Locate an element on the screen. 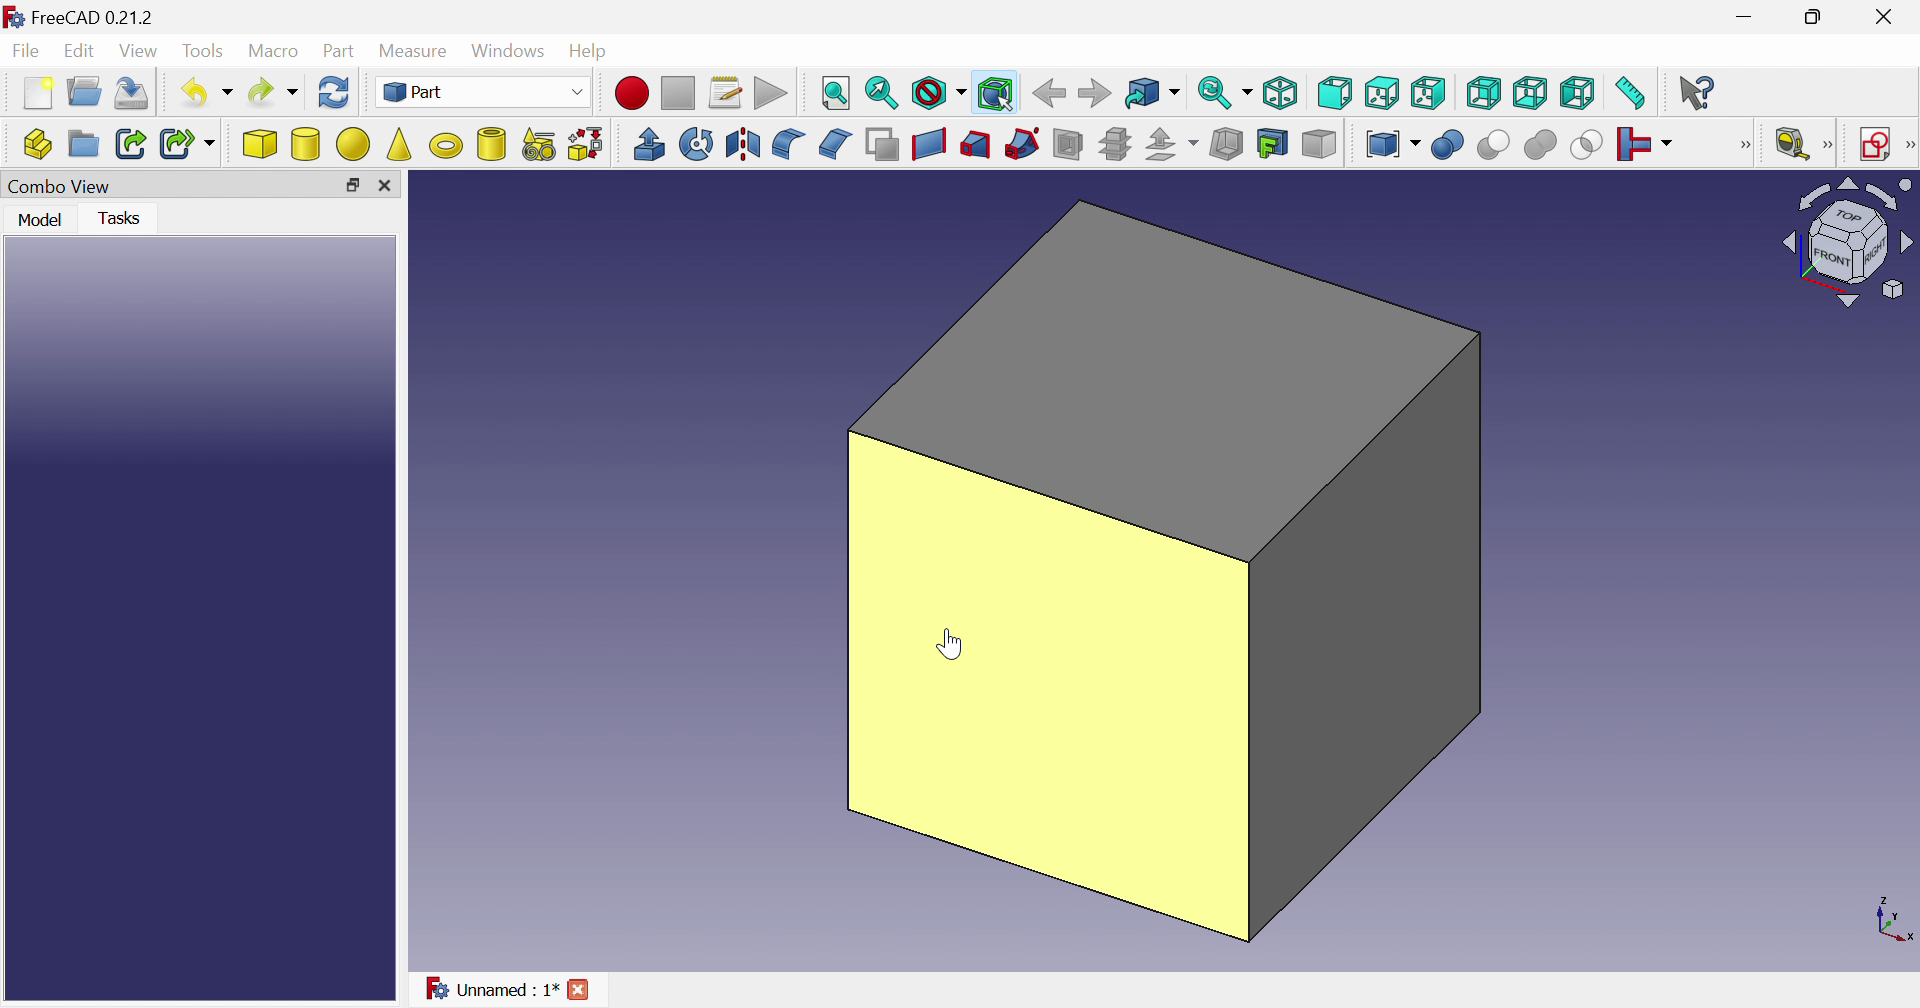 This screenshot has height=1008, width=1920. Sweep... is located at coordinates (1022, 143).